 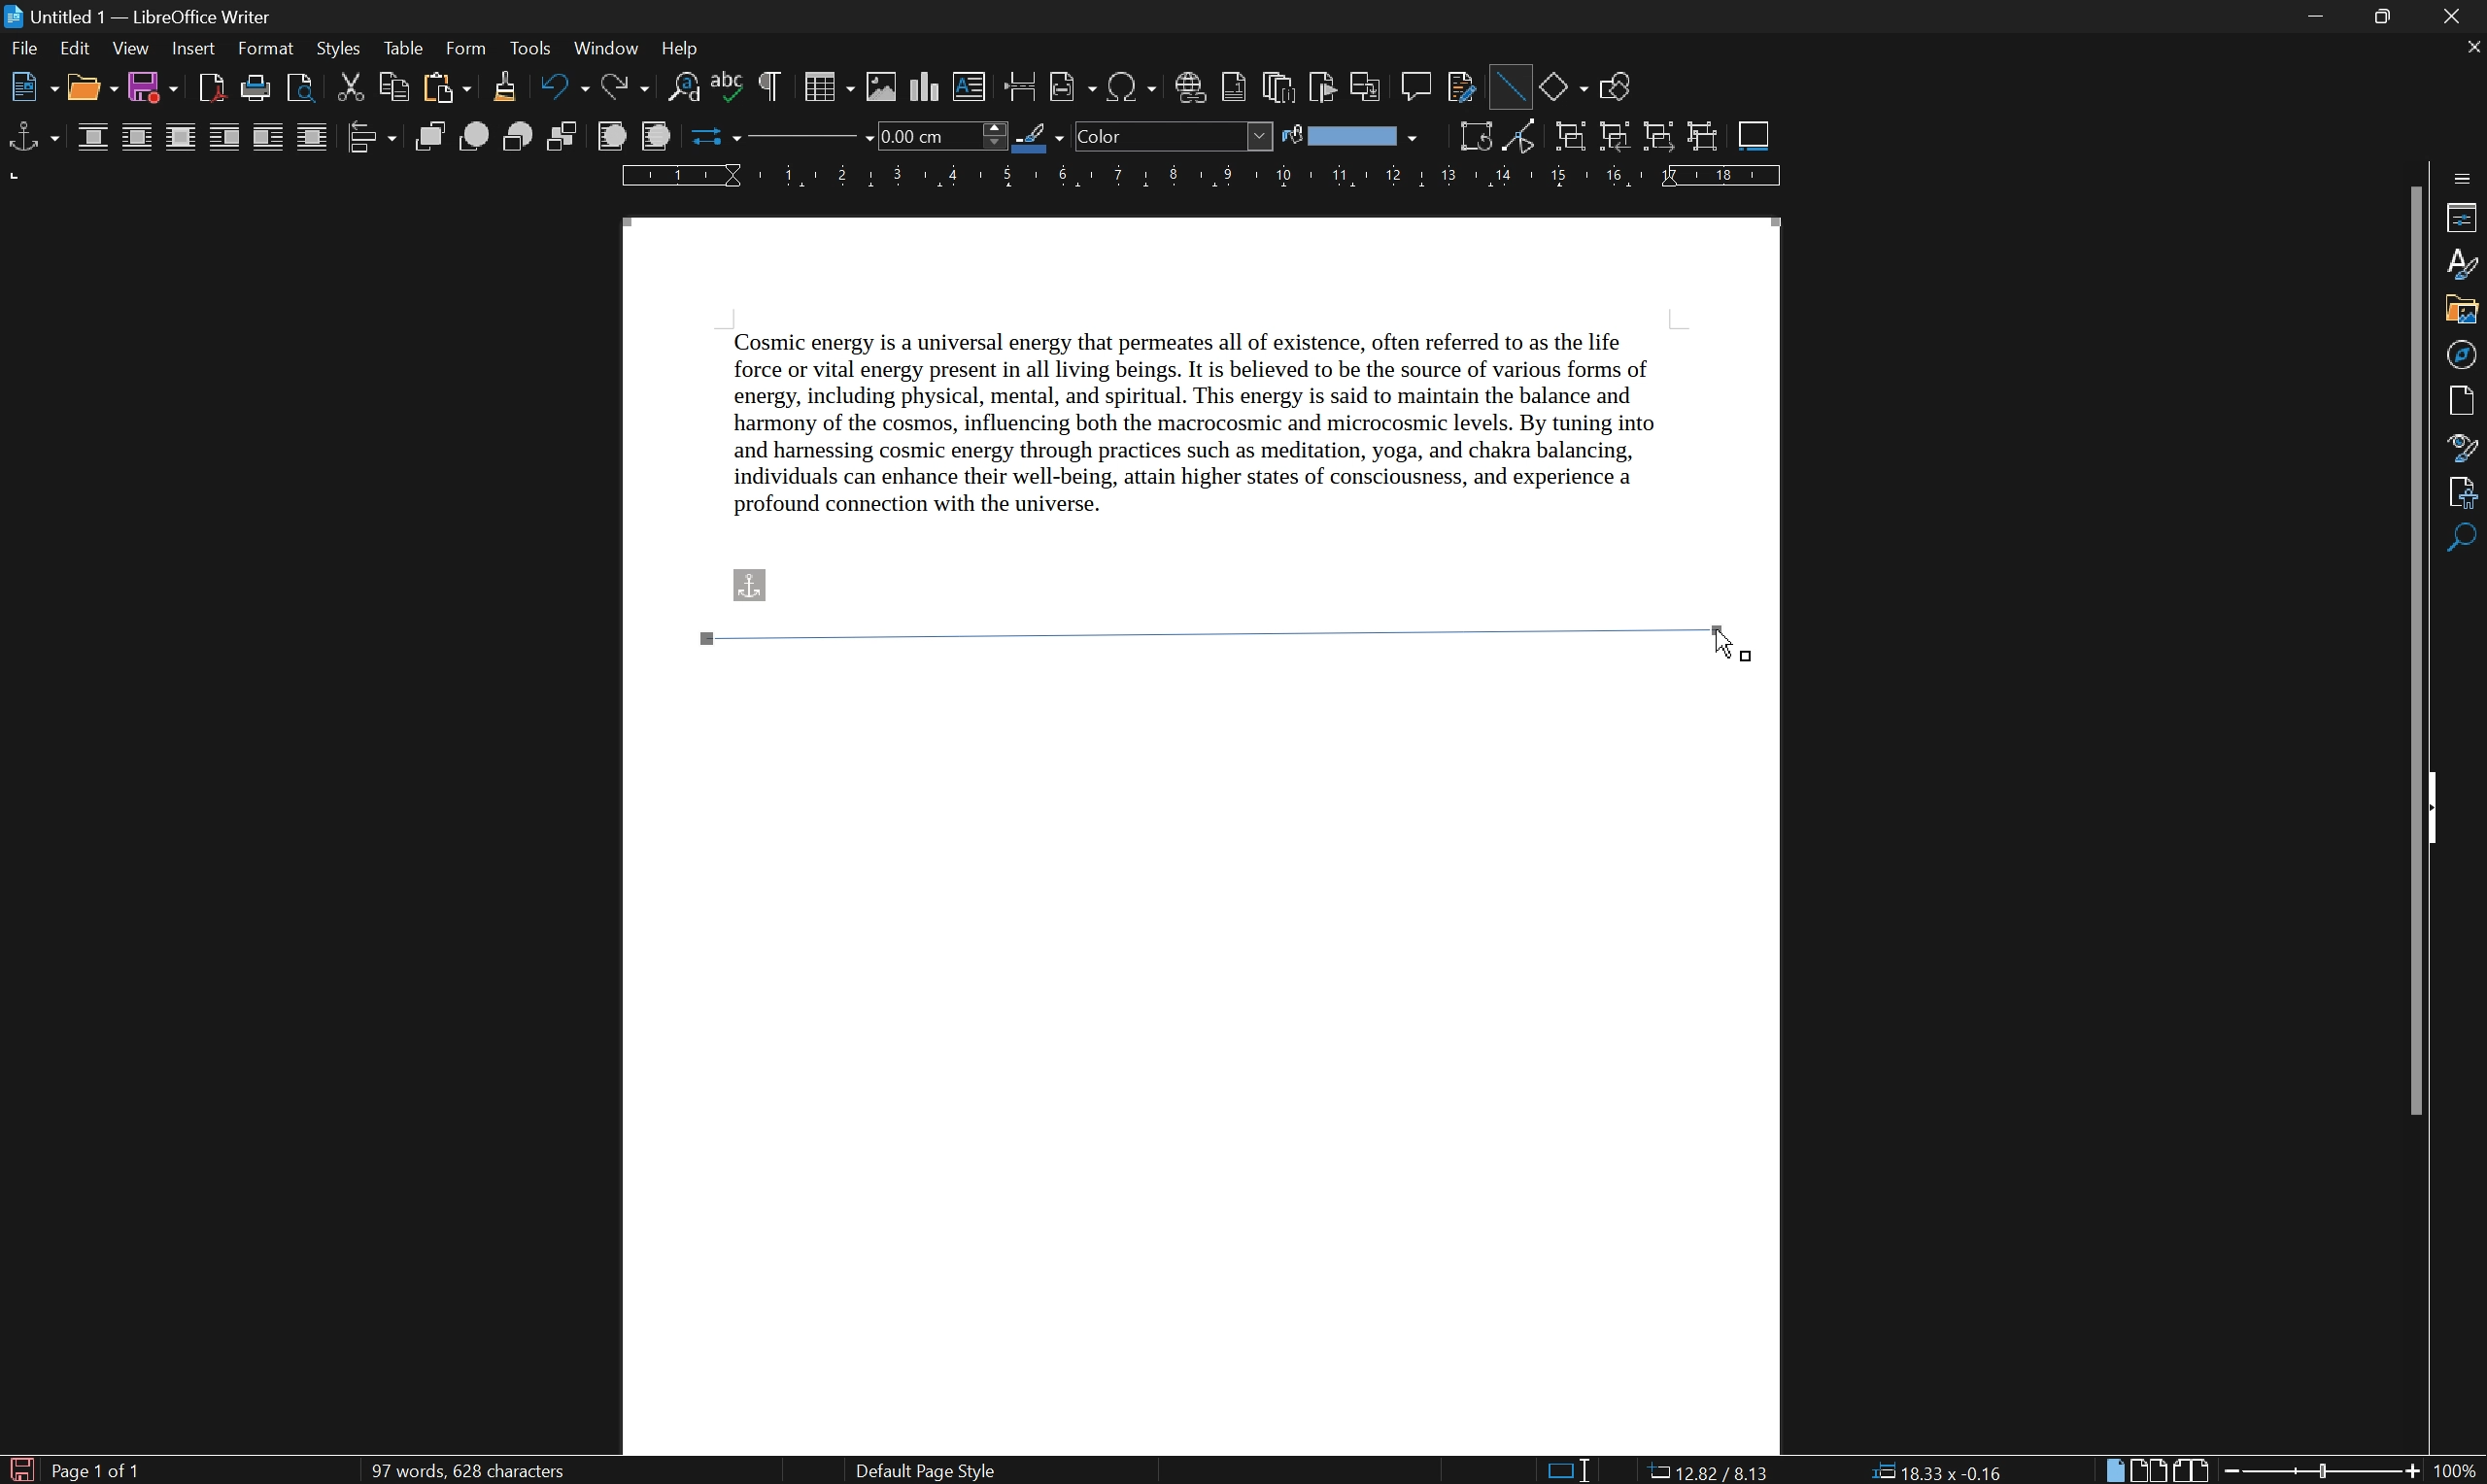 What do you see at coordinates (269, 139) in the screenshot?
I see `after` at bounding box center [269, 139].